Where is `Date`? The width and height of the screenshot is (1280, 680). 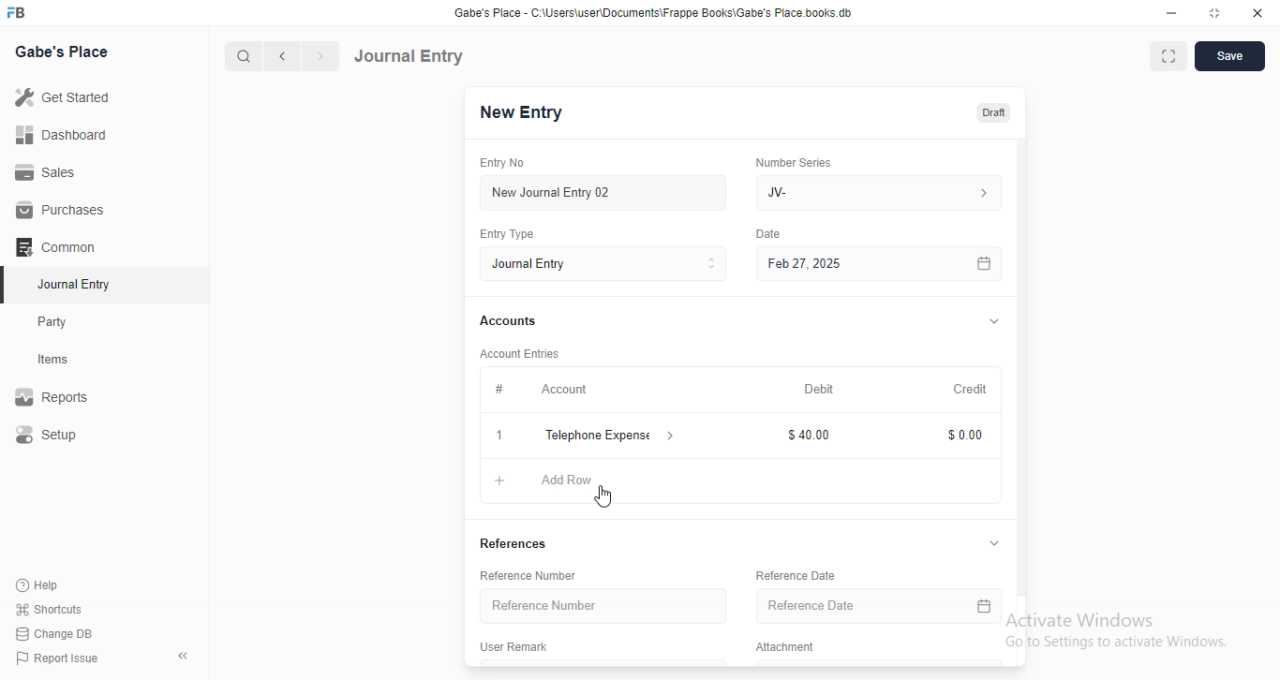 Date is located at coordinates (772, 232).